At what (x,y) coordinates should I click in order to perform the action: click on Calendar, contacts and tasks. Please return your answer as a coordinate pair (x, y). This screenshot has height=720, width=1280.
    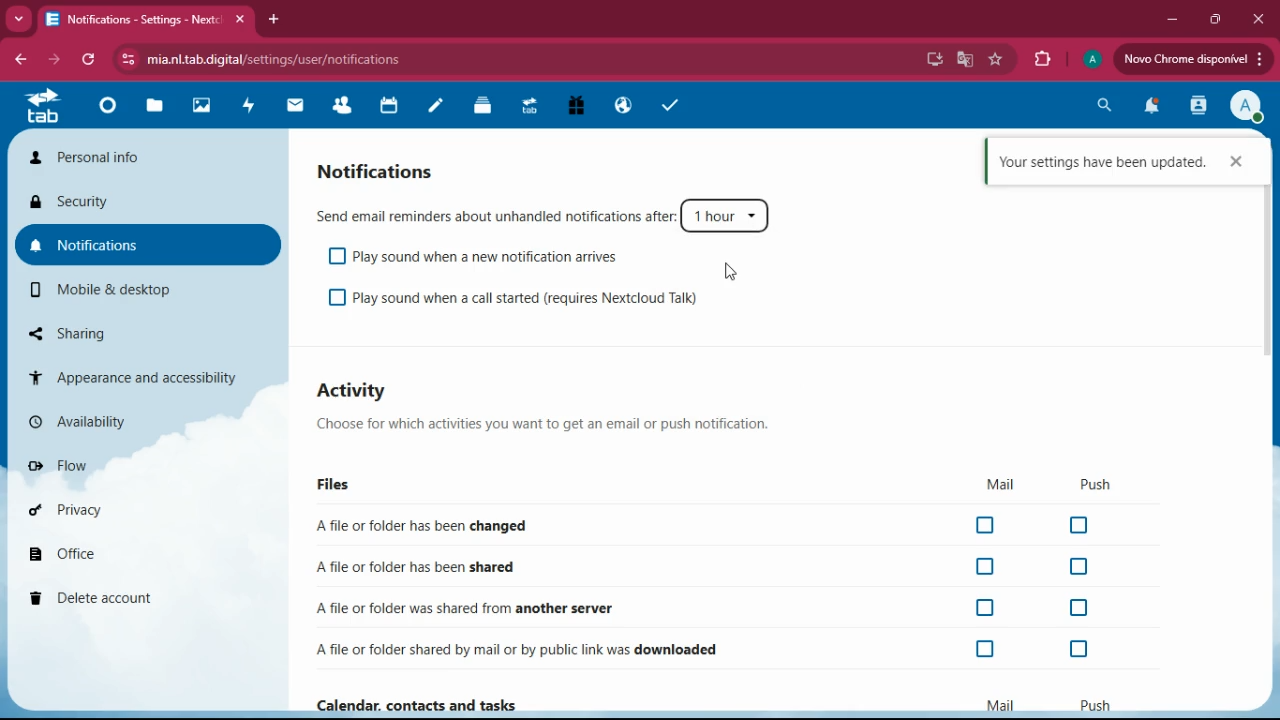
    Looking at the image, I should click on (417, 704).